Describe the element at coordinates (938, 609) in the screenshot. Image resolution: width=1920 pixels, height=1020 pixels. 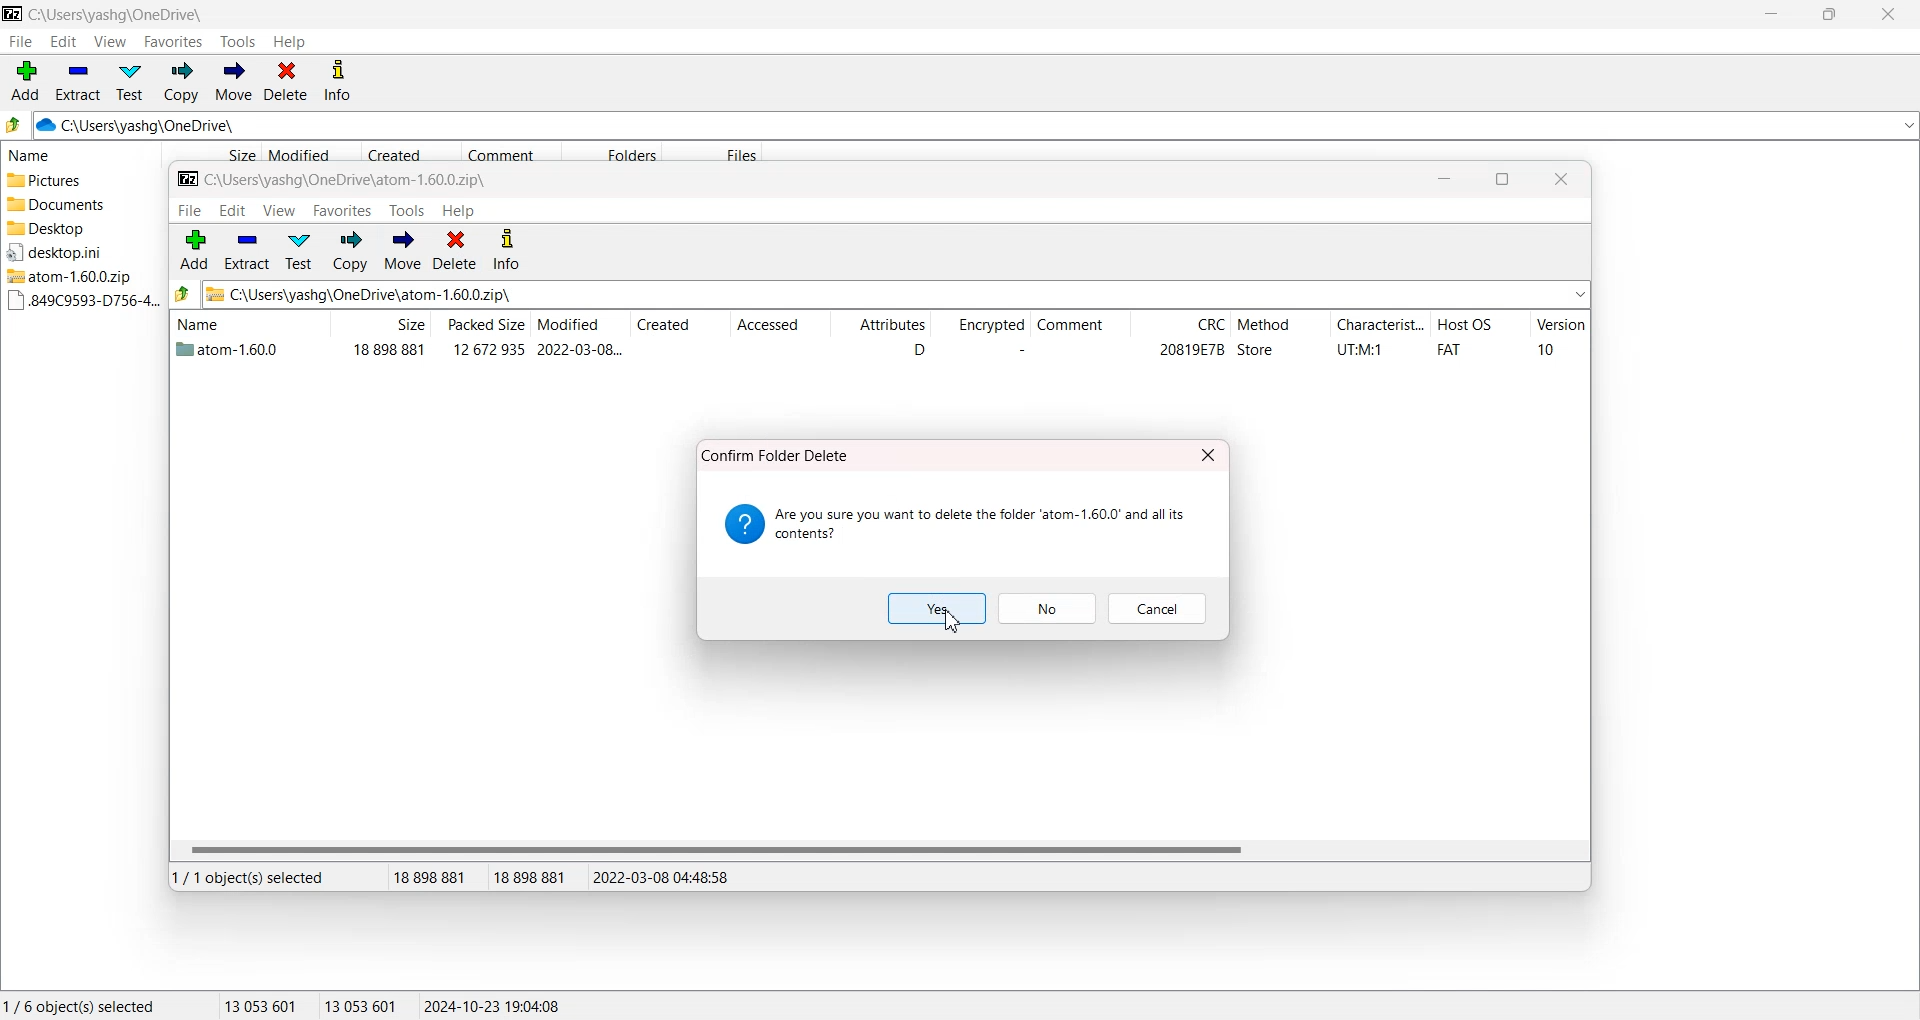
I see `Yes` at that location.